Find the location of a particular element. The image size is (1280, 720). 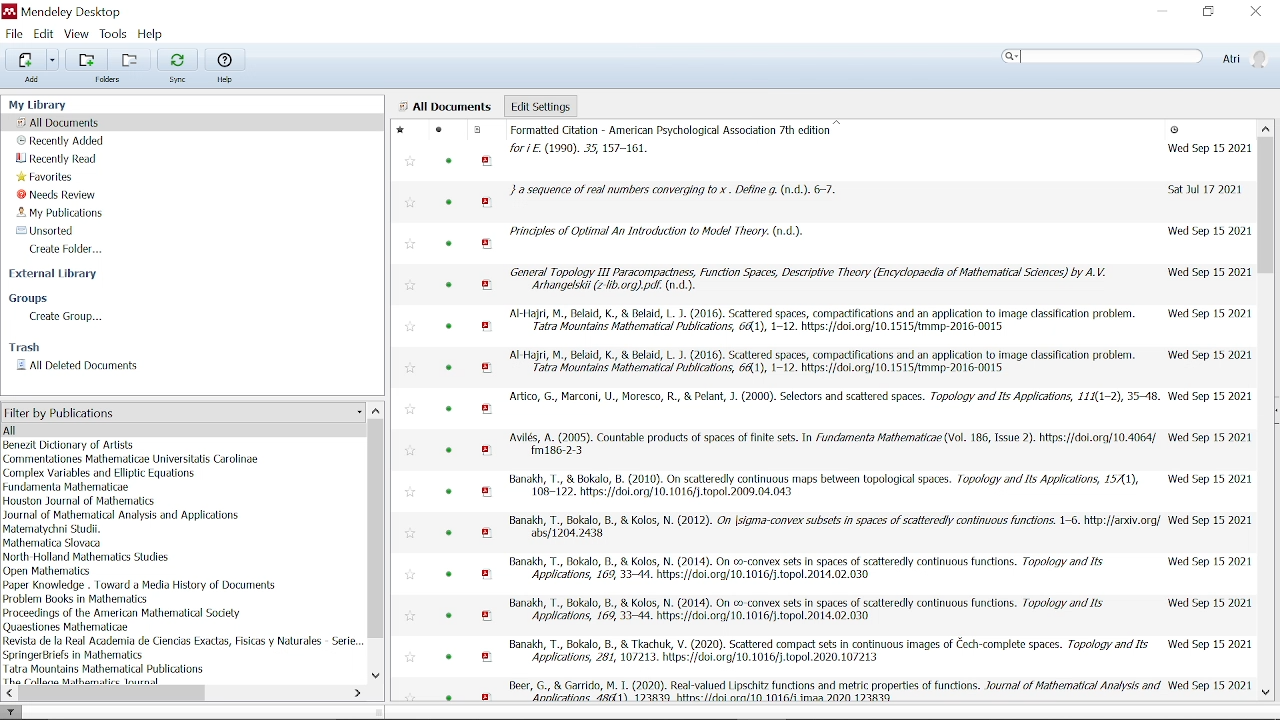

date time is located at coordinates (1211, 477).